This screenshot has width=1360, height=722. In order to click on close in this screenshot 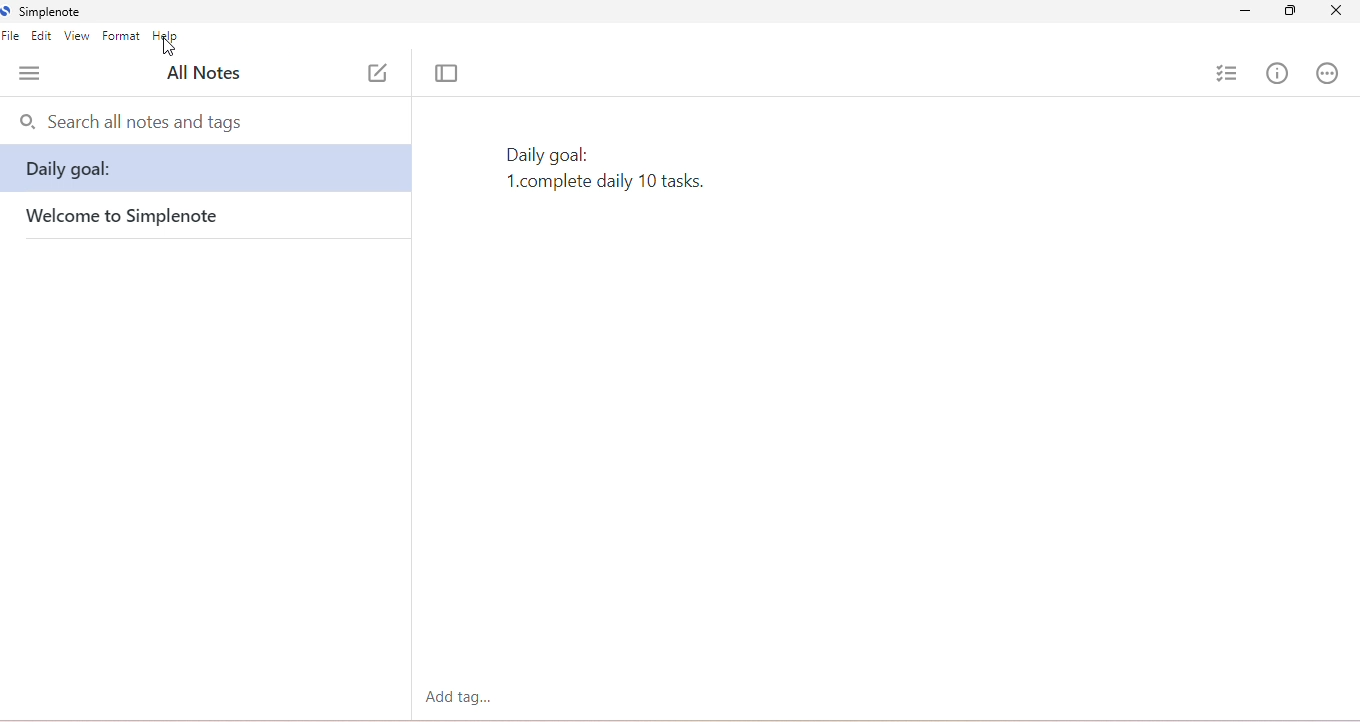, I will do `click(1337, 12)`.